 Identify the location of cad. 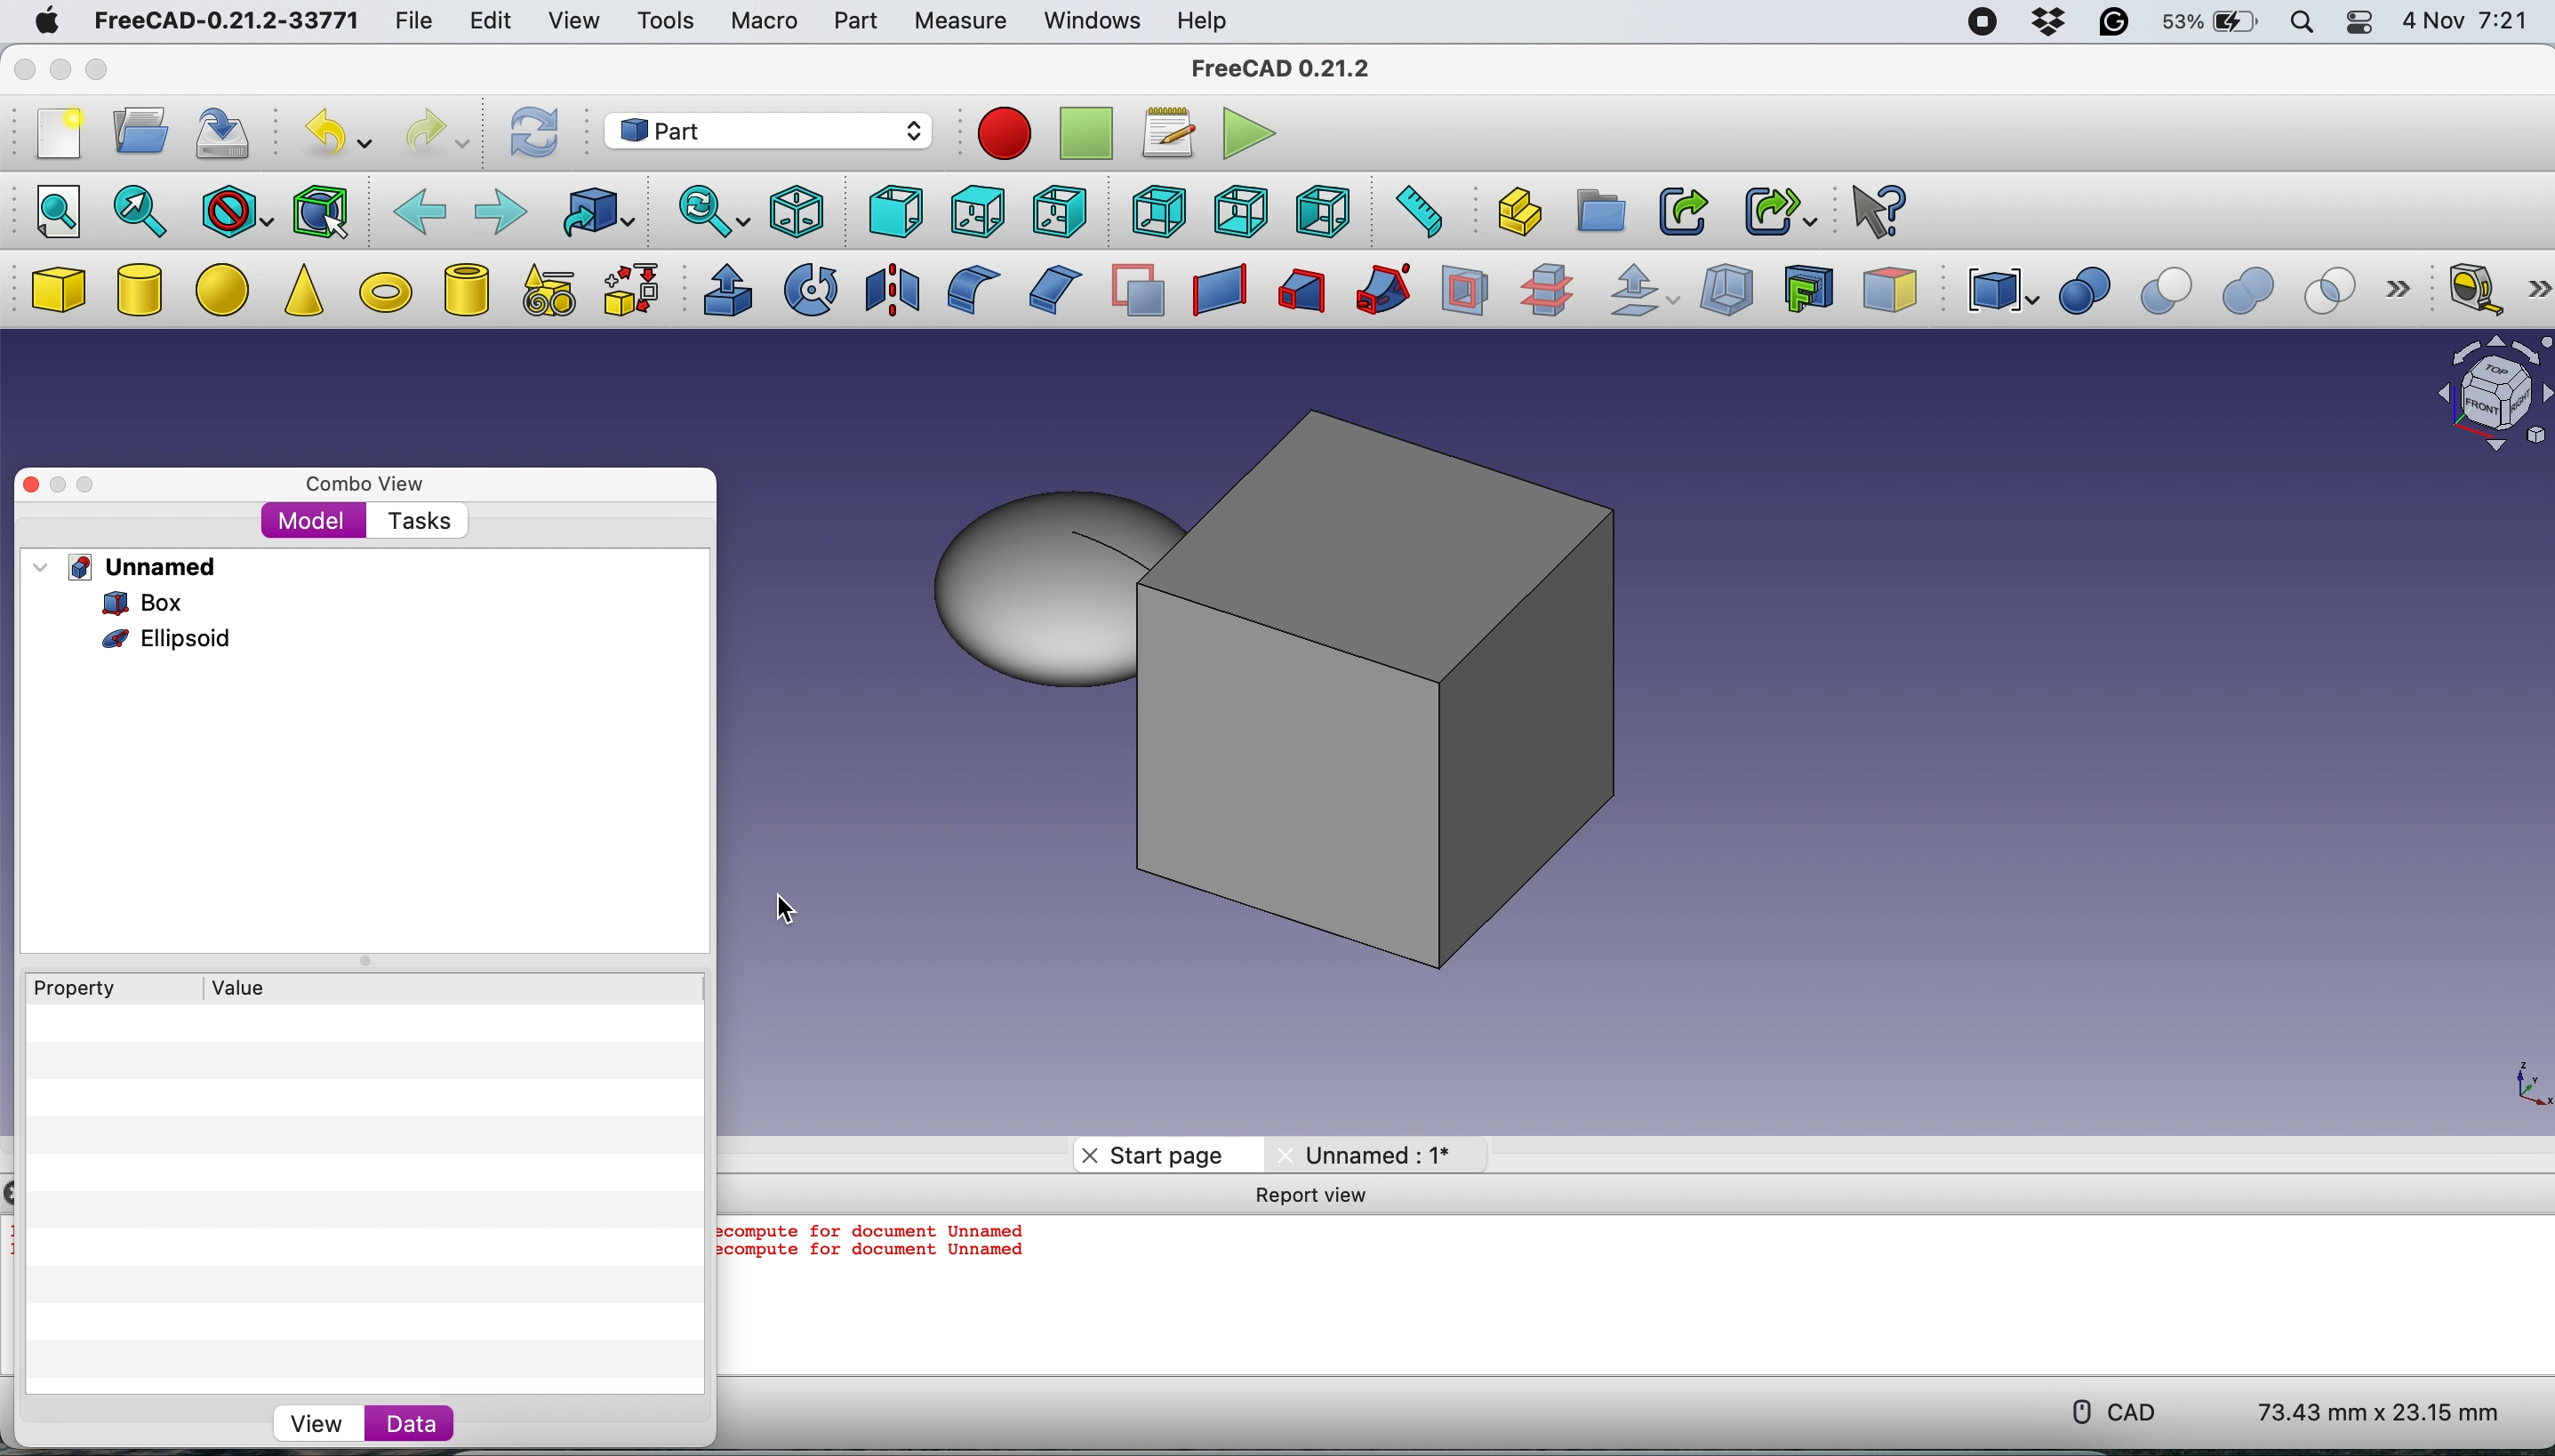
(2106, 1412).